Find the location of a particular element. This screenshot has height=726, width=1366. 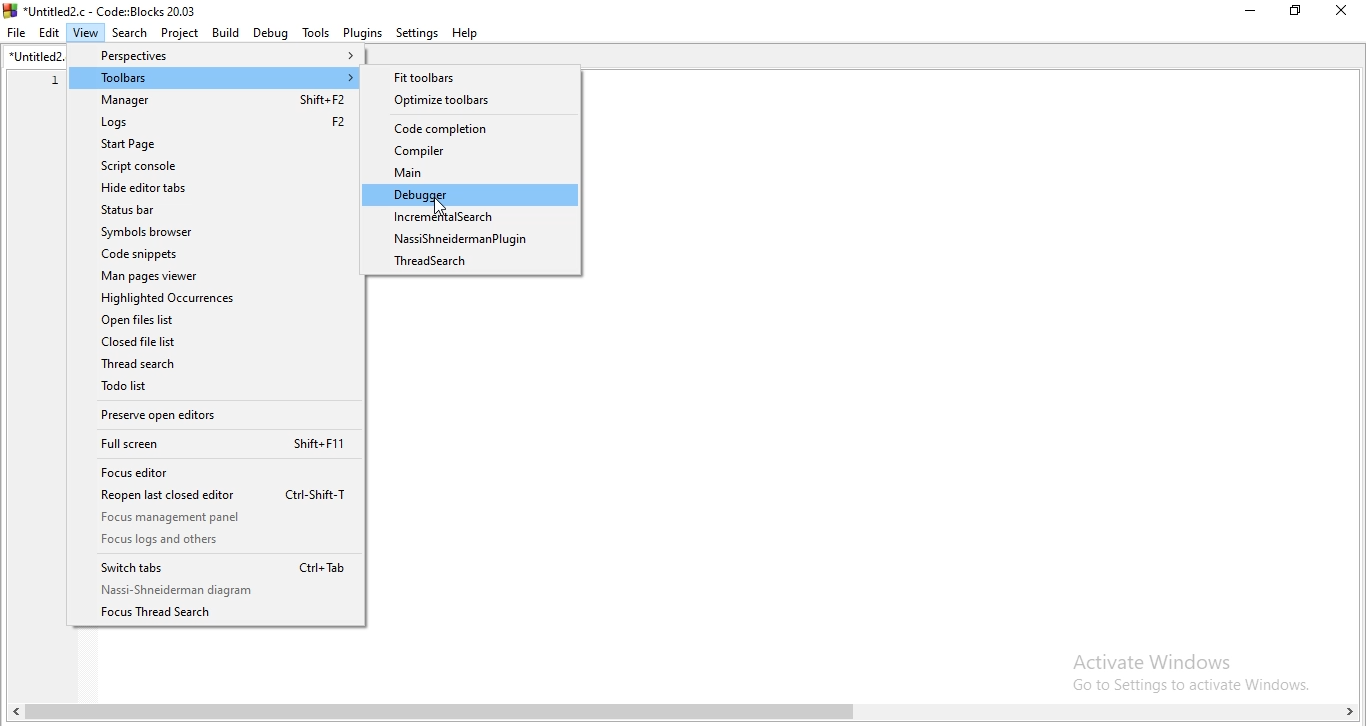

Fittoolbars is located at coordinates (469, 79).